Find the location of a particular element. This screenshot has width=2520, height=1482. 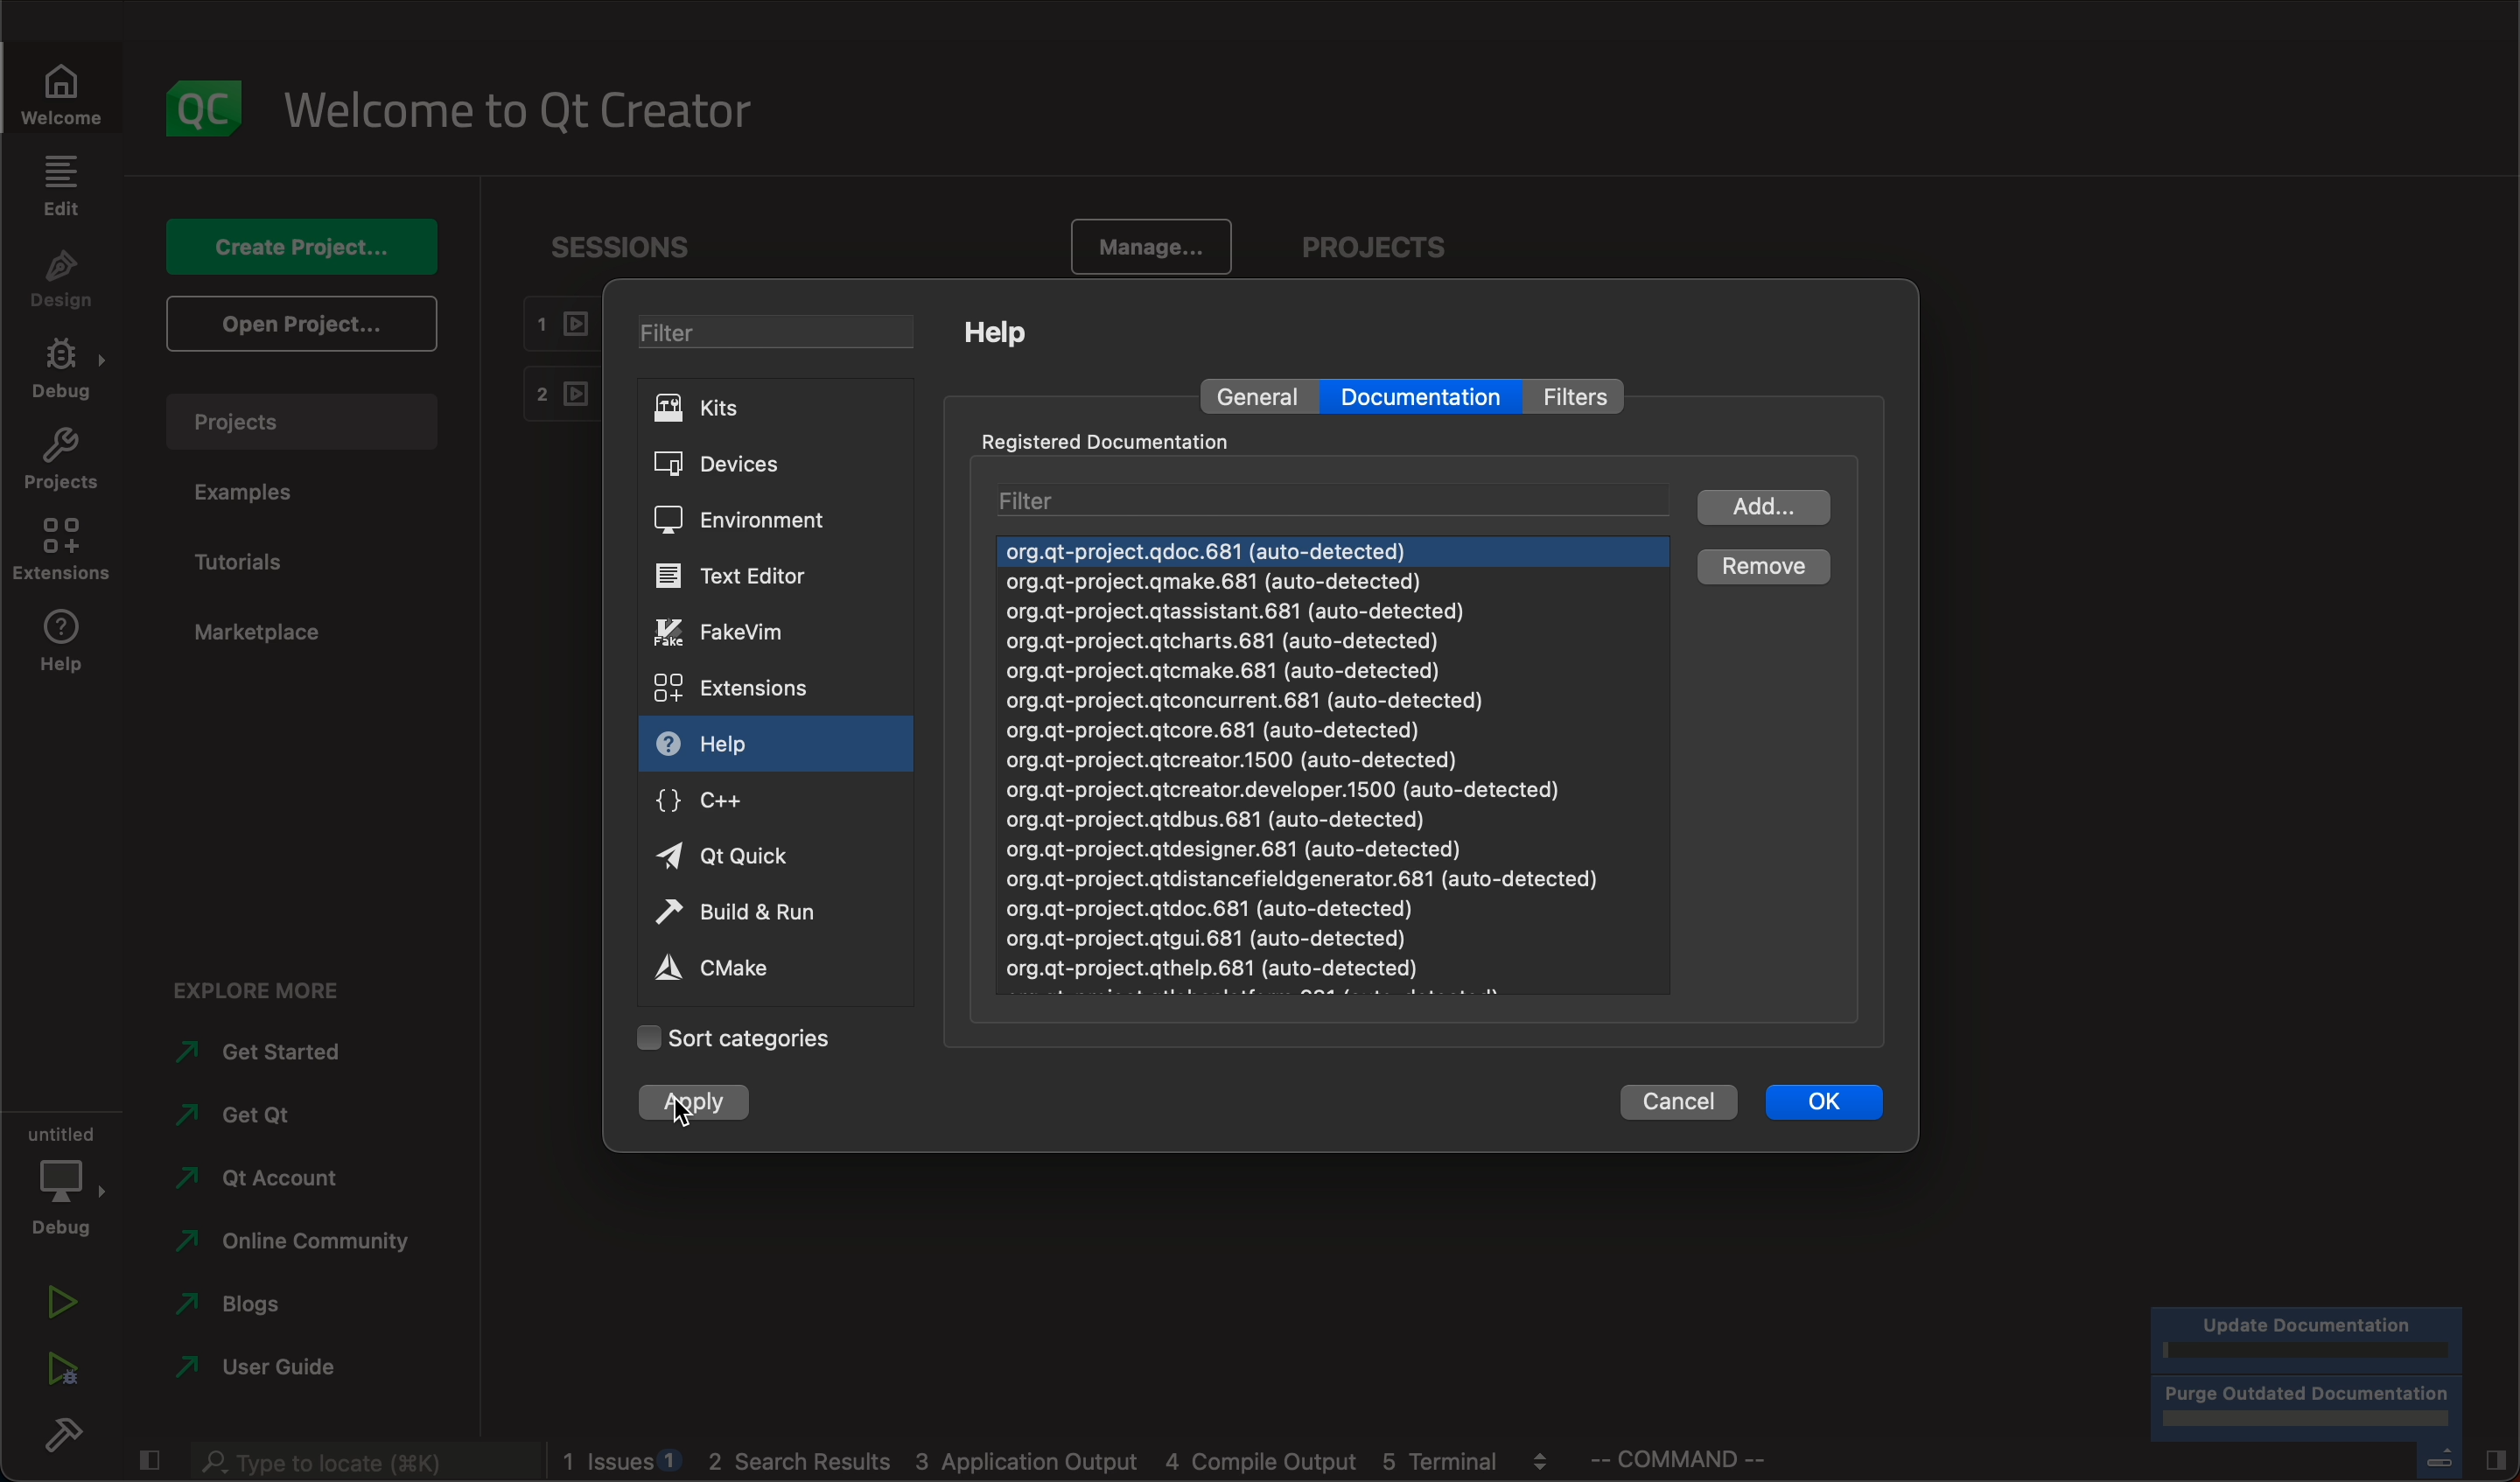

welcome is located at coordinates (59, 100).